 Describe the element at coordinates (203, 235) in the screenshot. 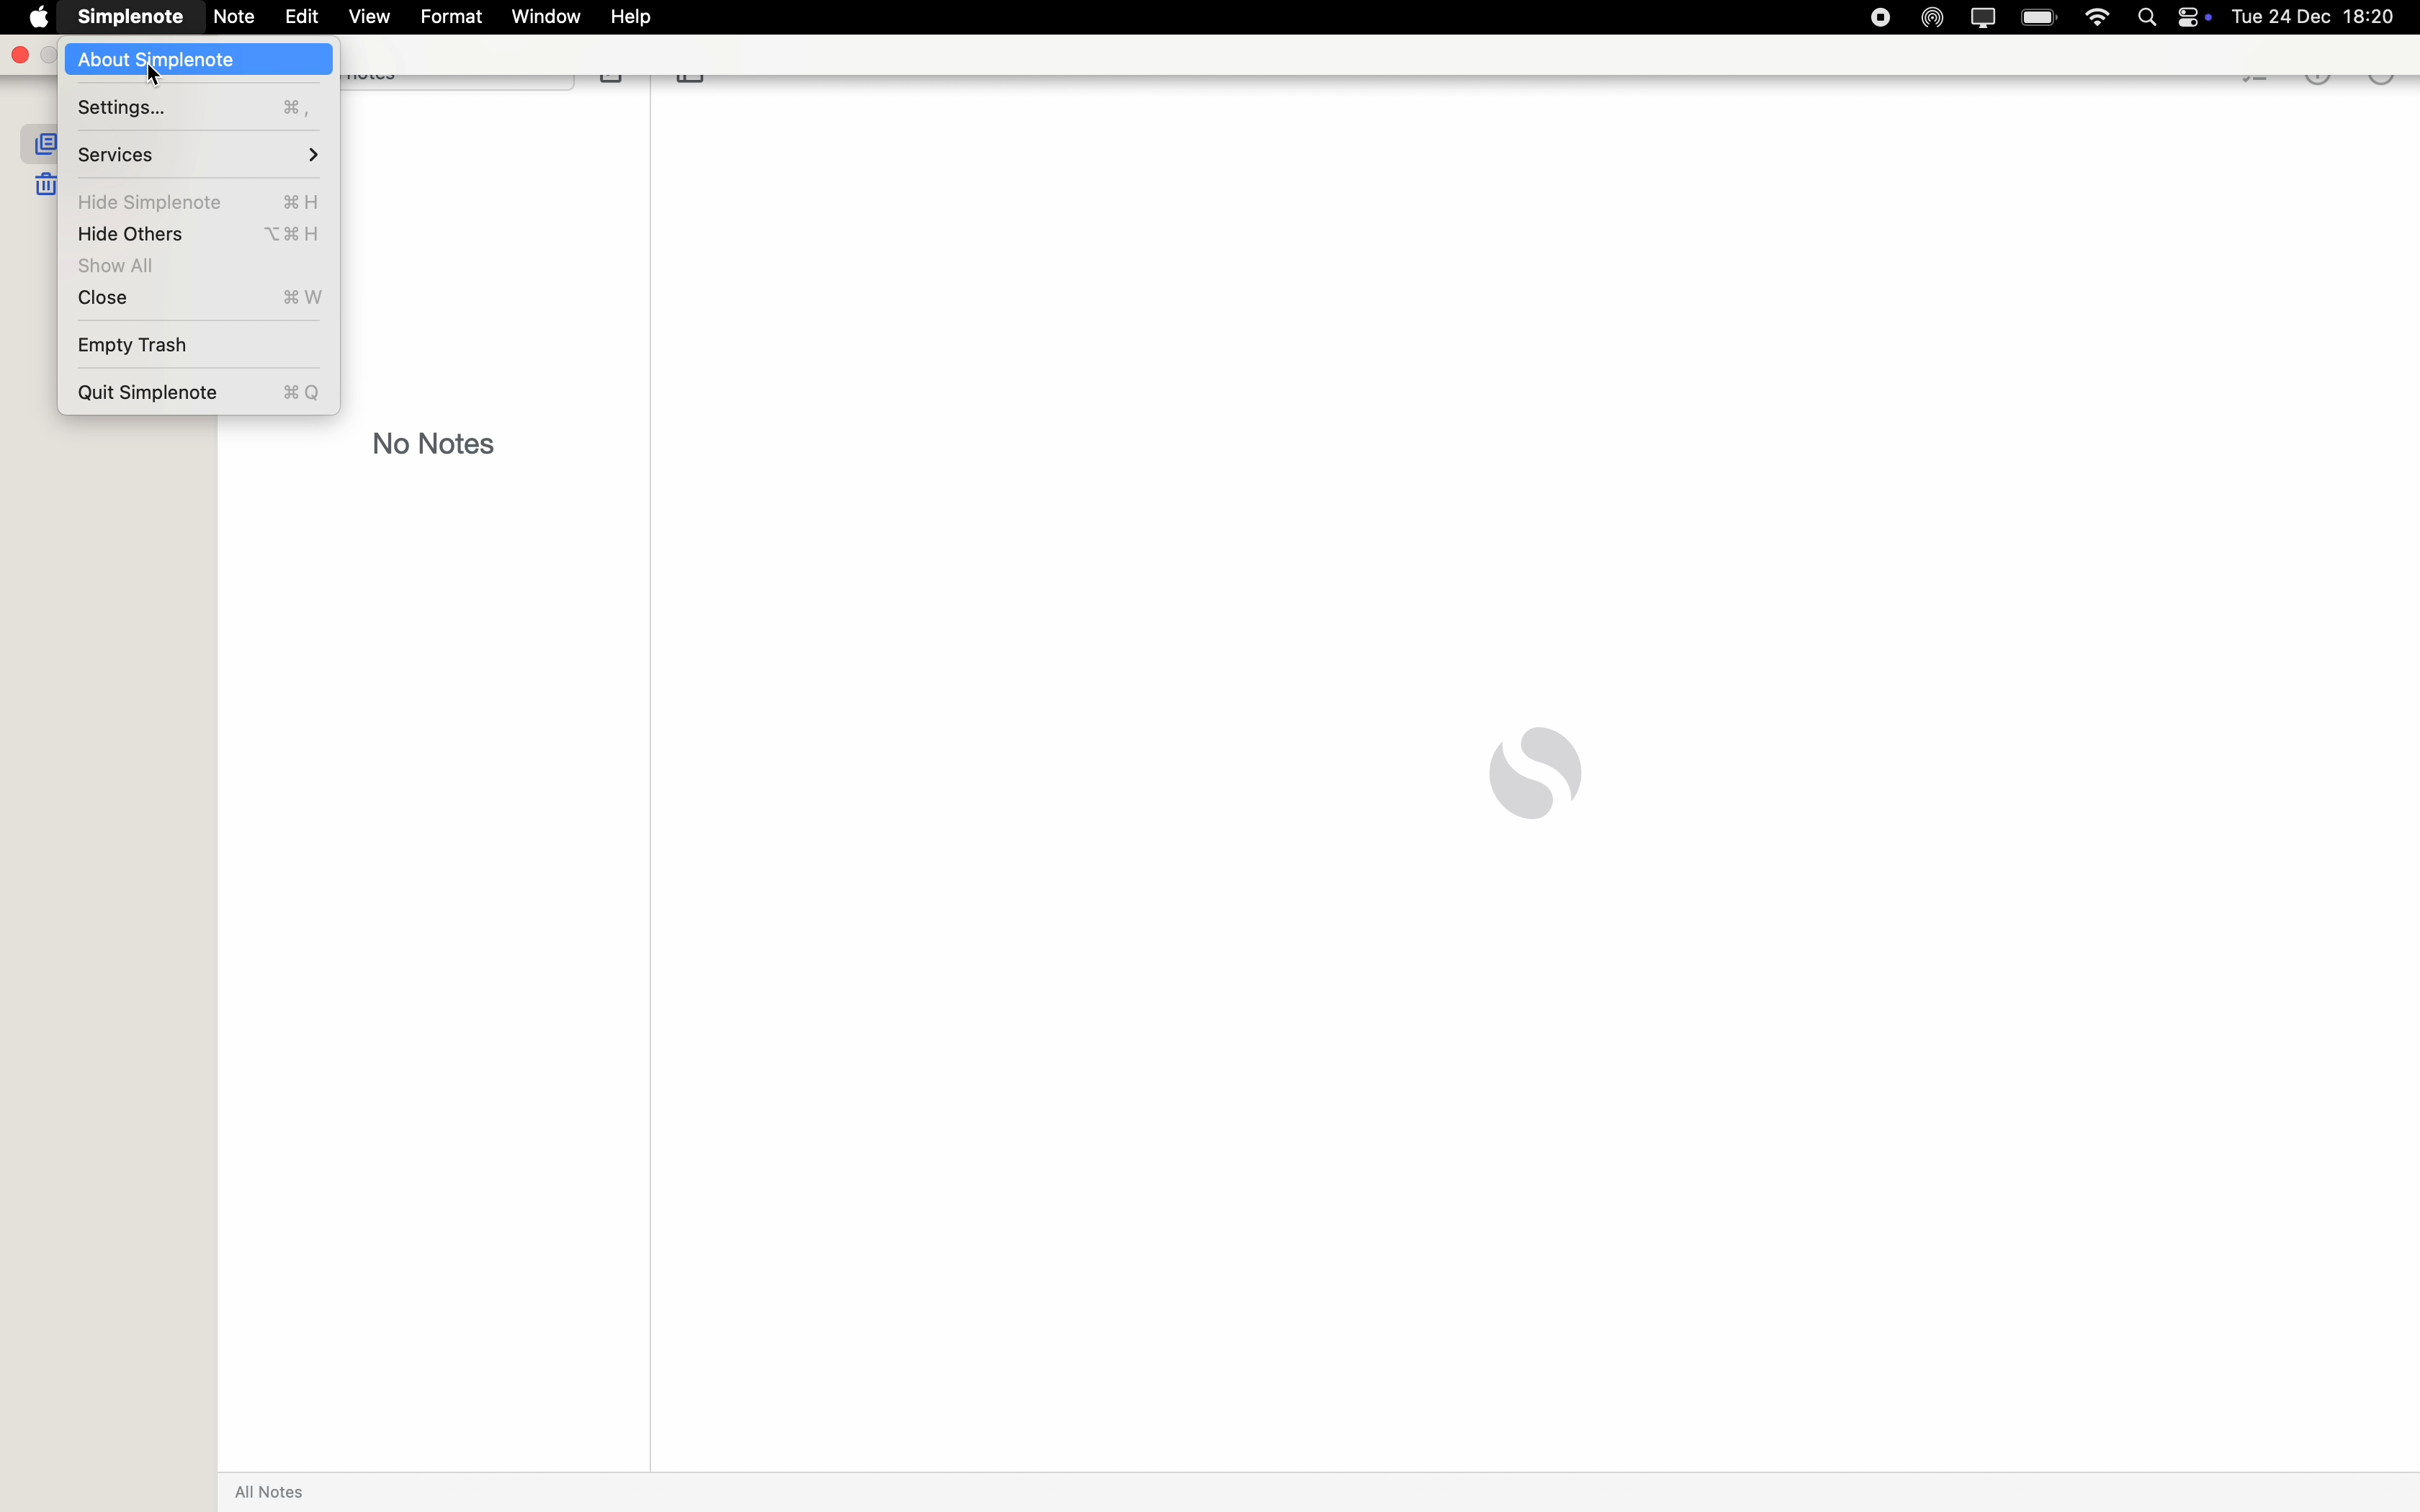

I see `hide others` at that location.